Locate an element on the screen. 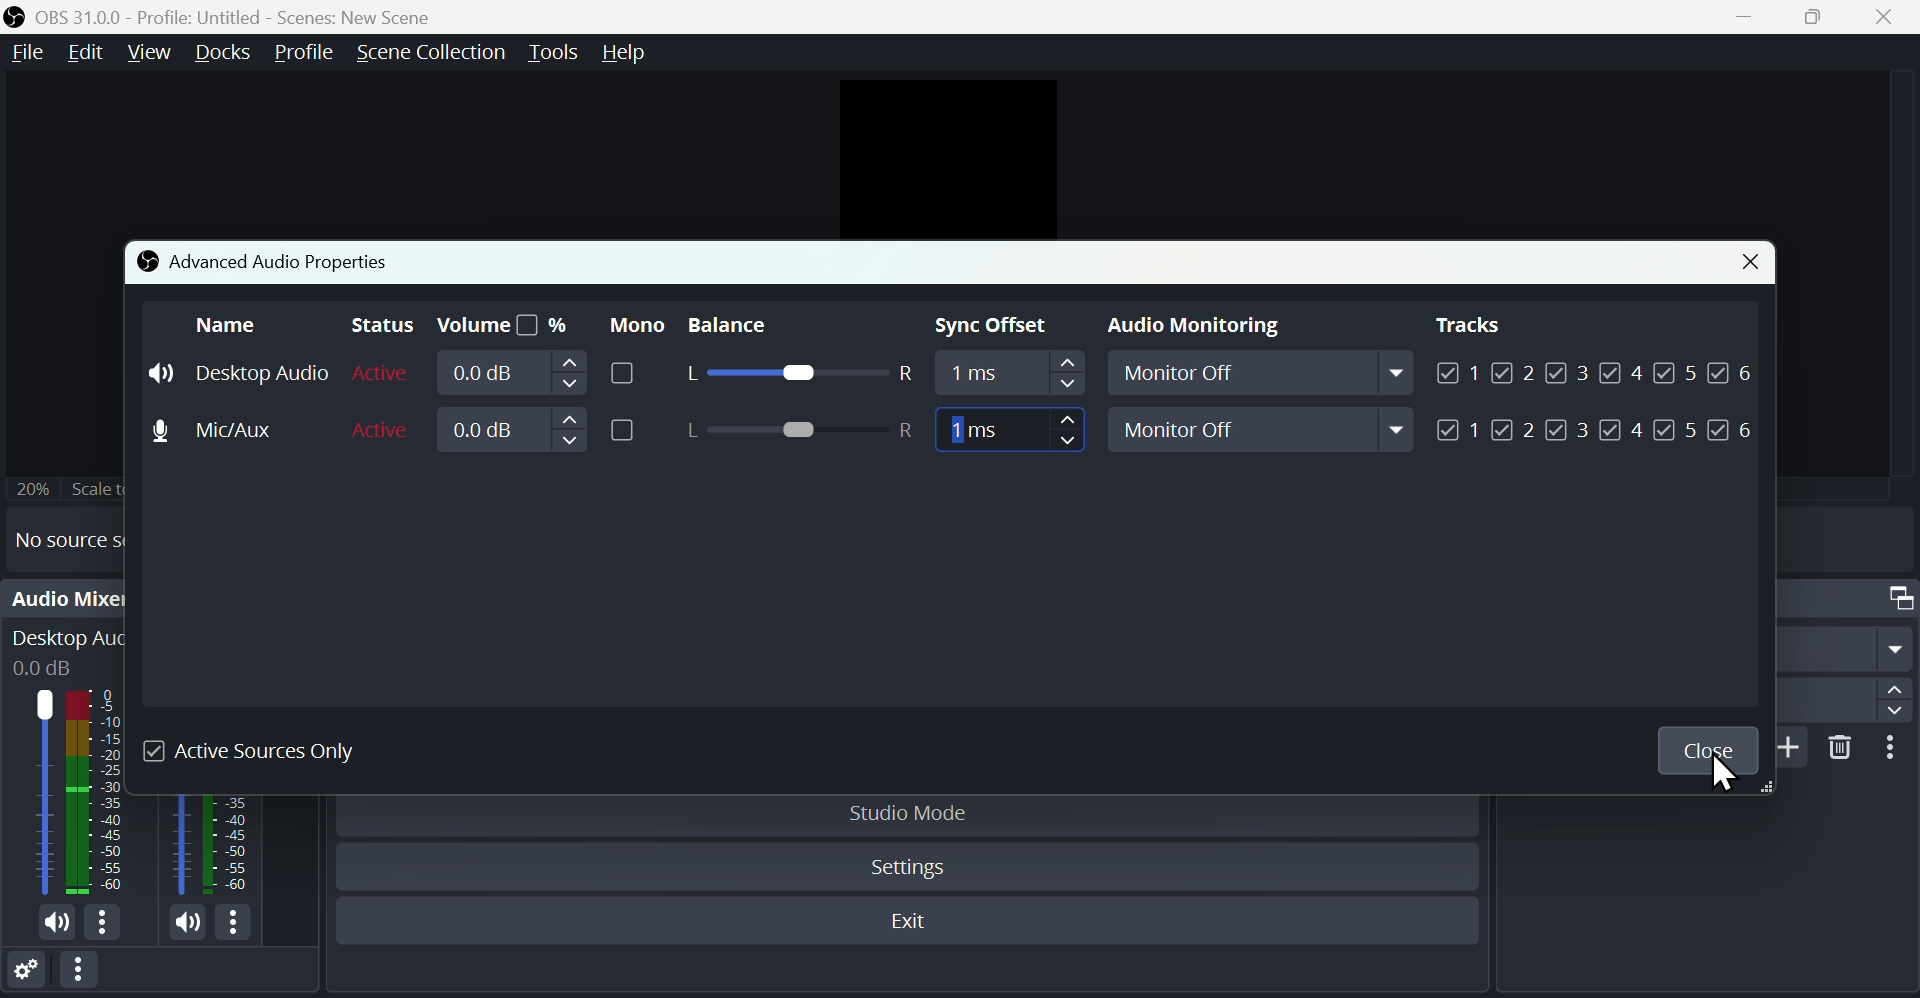 This screenshot has height=998, width=1920. Monitor off is located at coordinates (1266, 376).